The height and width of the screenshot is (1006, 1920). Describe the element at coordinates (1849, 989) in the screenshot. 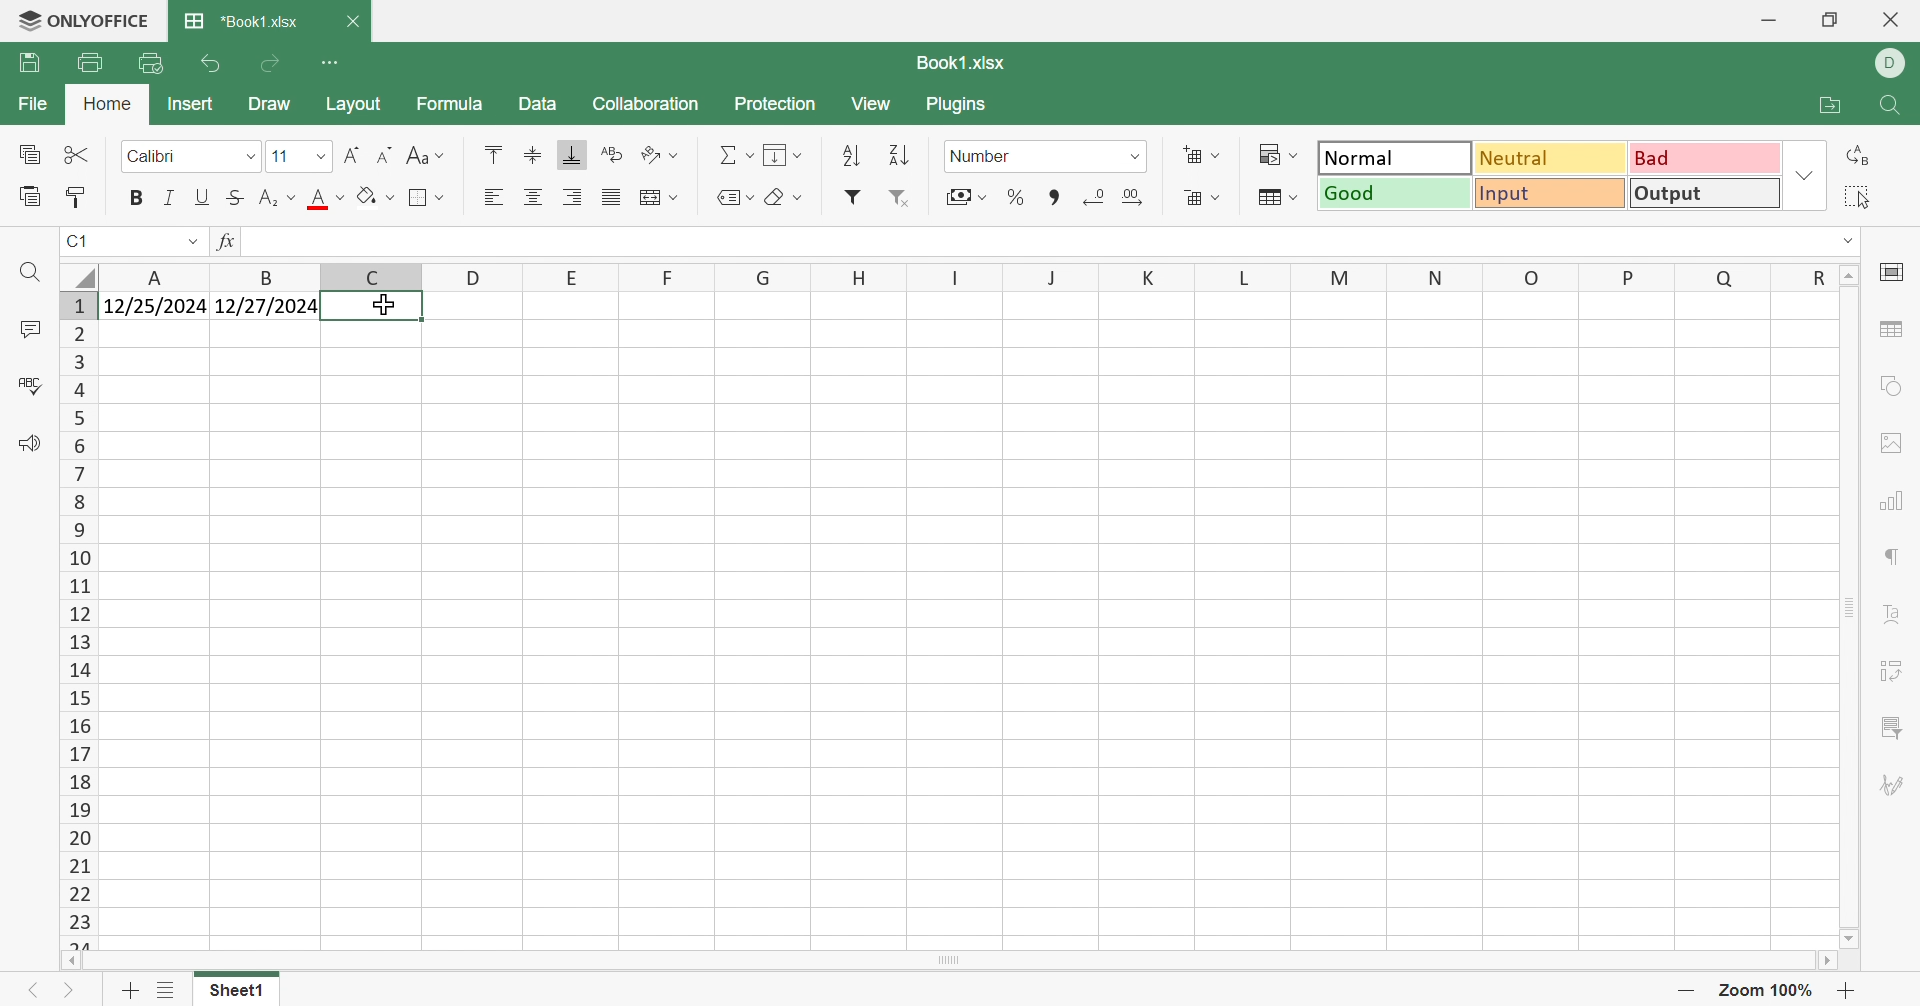

I see `Zoom In` at that location.